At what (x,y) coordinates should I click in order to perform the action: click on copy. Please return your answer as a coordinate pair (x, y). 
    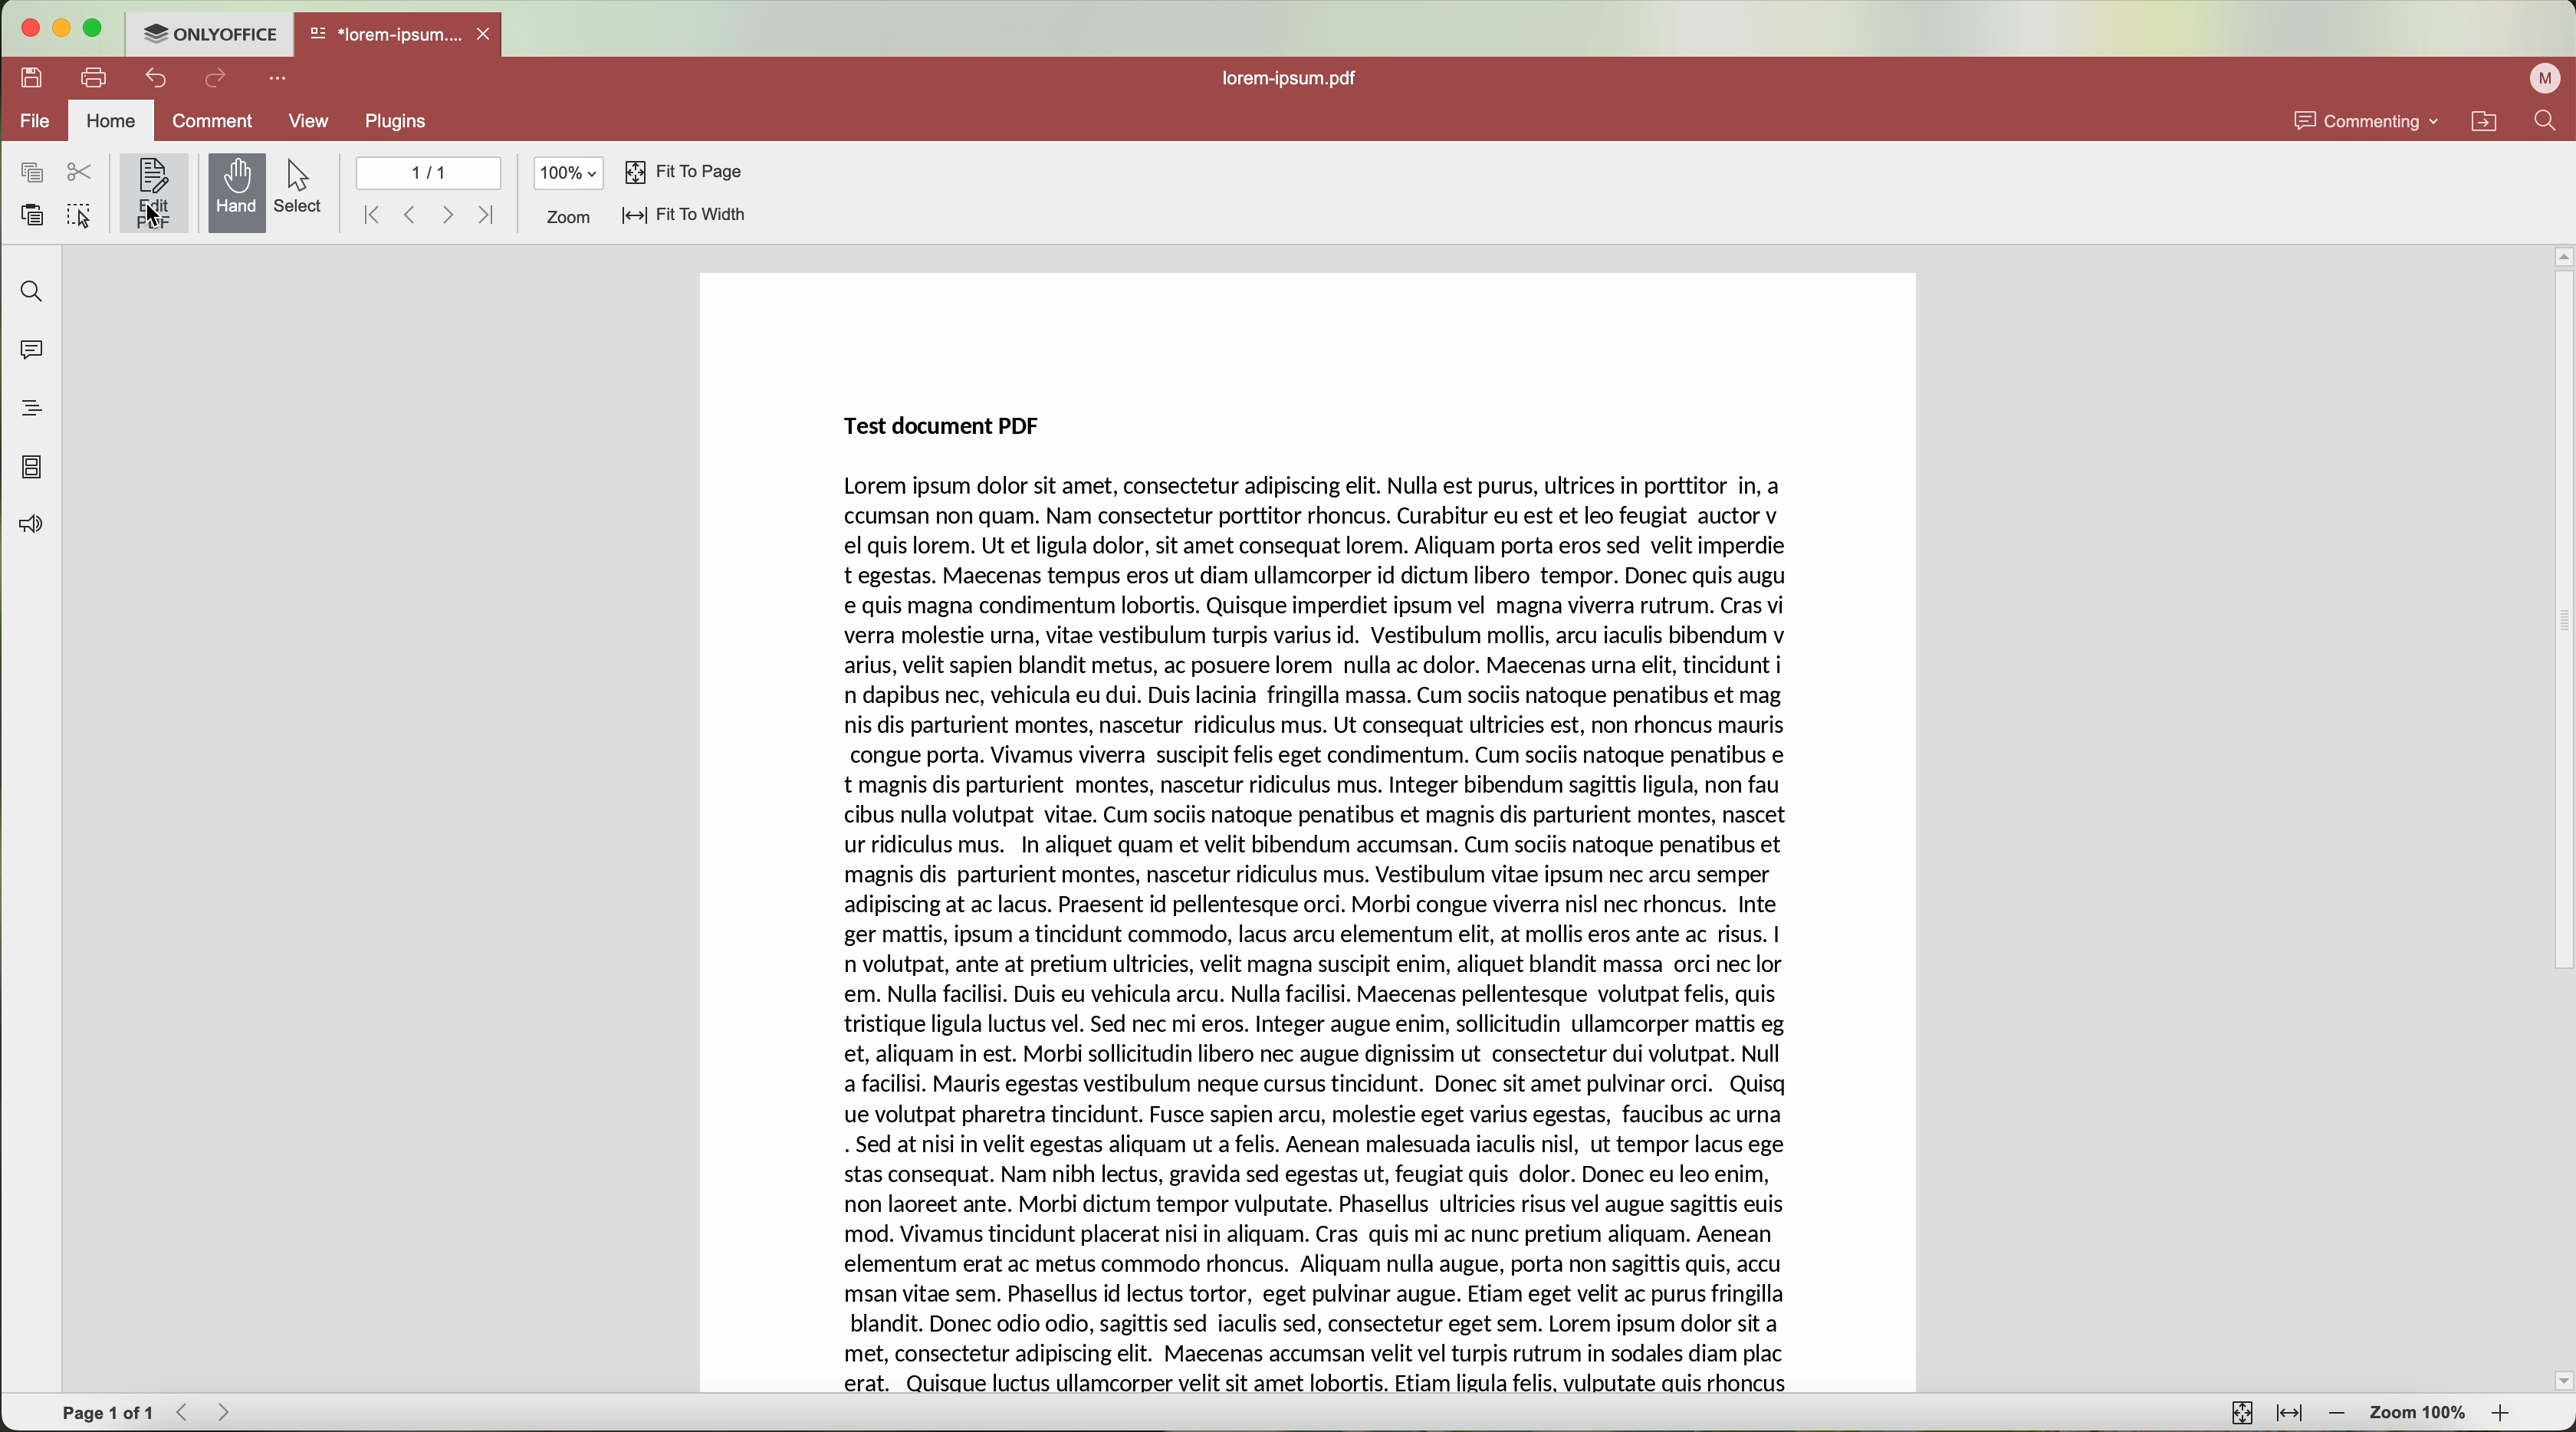
    Looking at the image, I should click on (27, 171).